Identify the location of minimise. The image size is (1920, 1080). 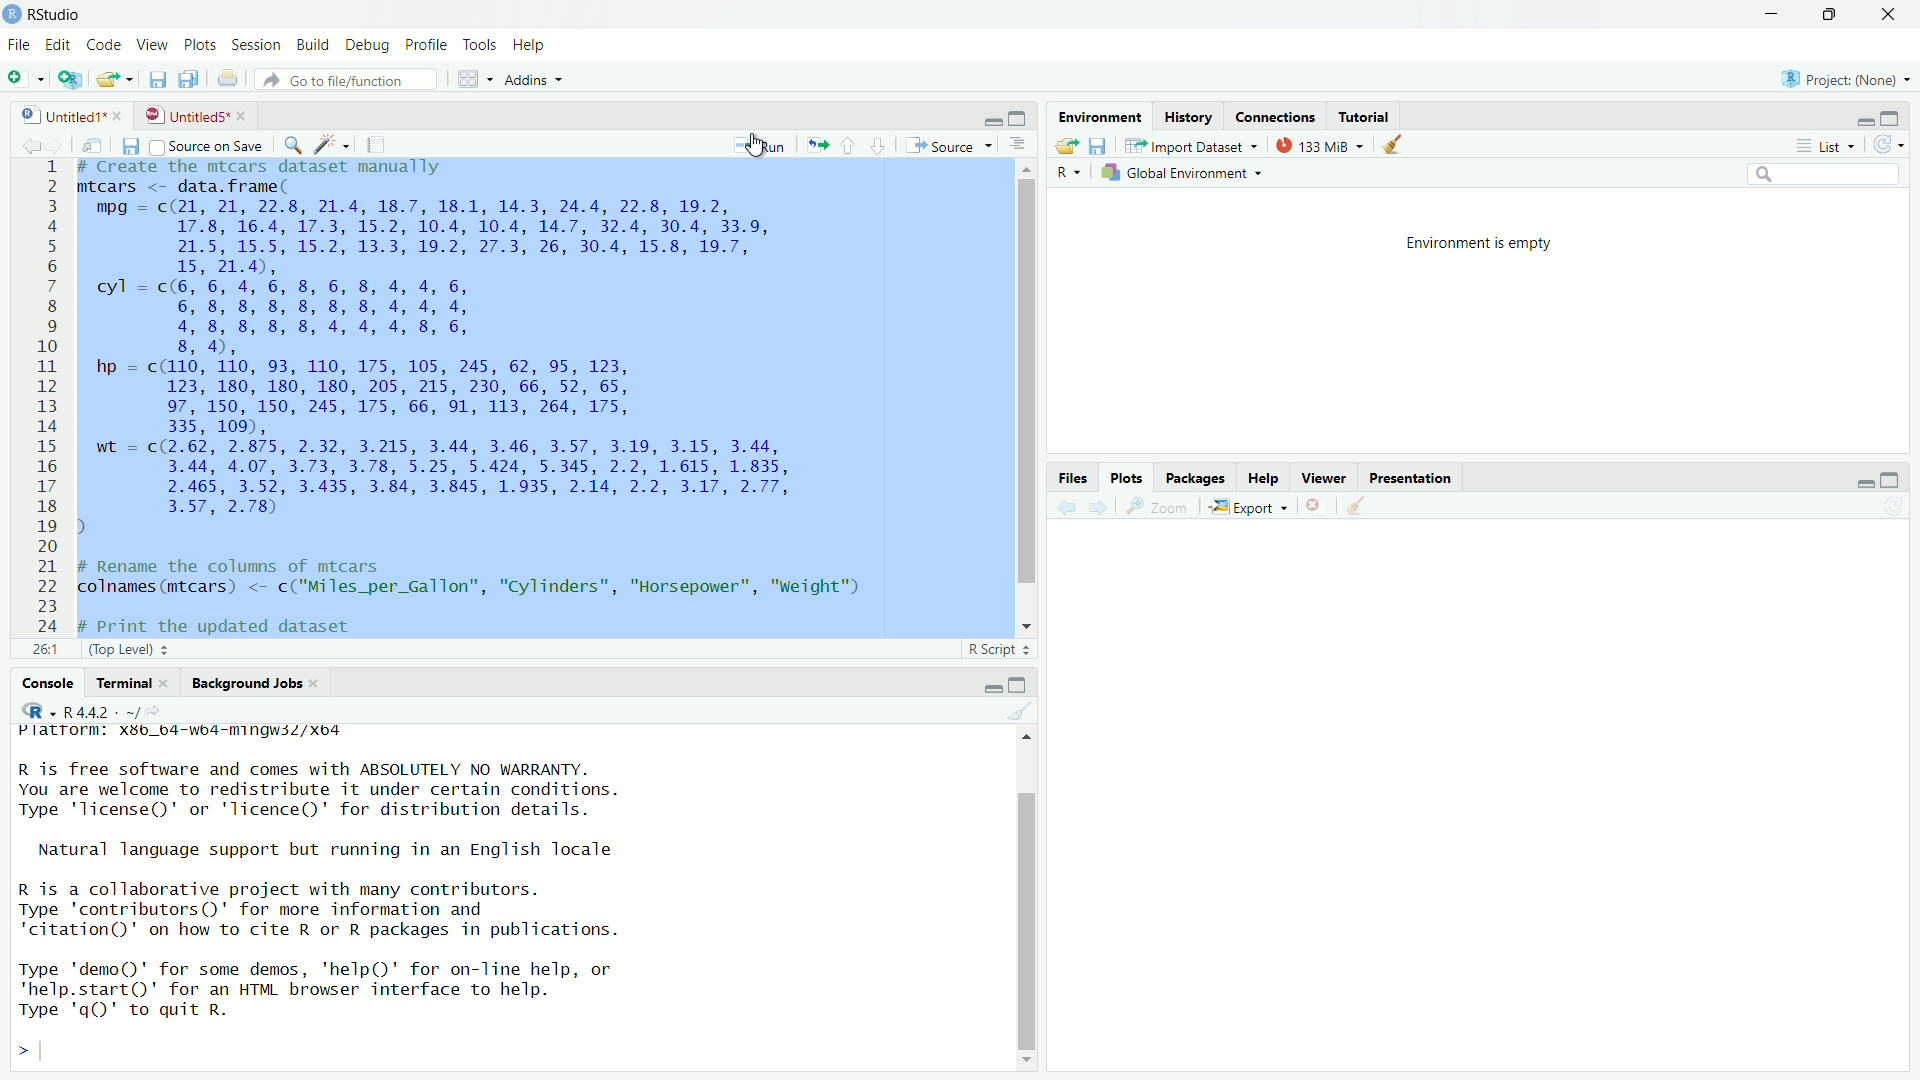
(987, 685).